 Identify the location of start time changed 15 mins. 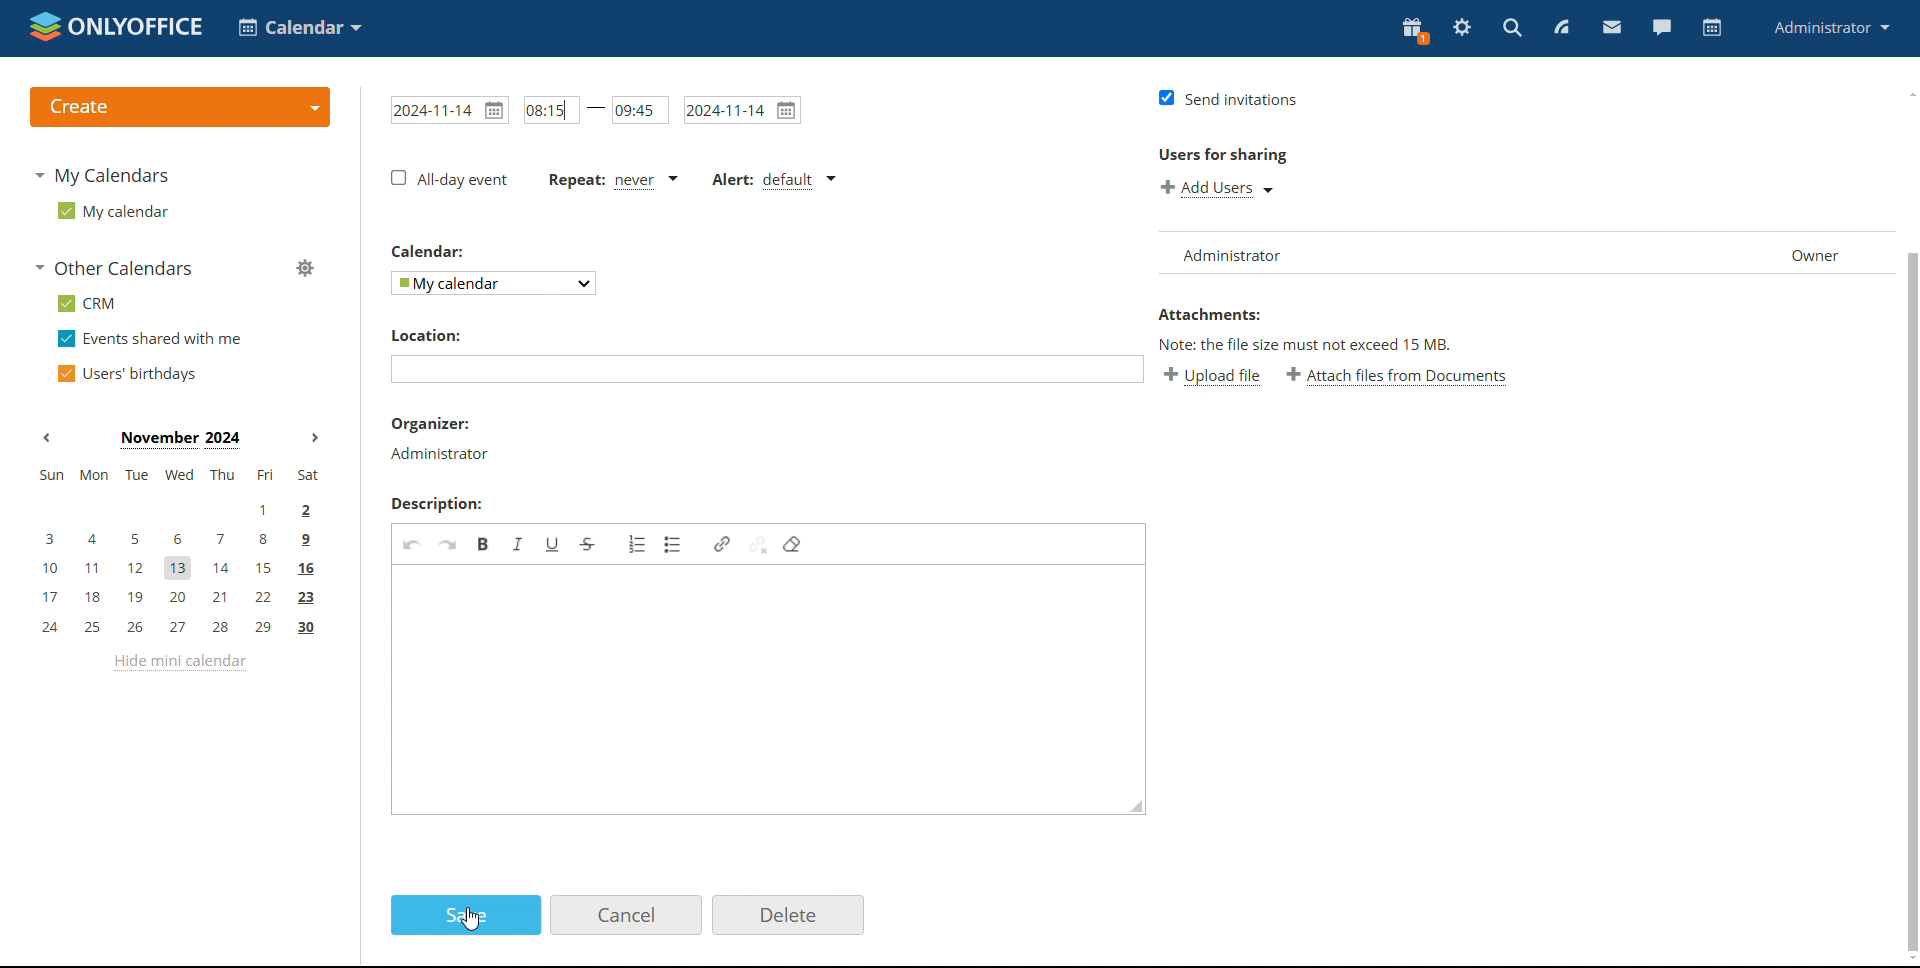
(550, 109).